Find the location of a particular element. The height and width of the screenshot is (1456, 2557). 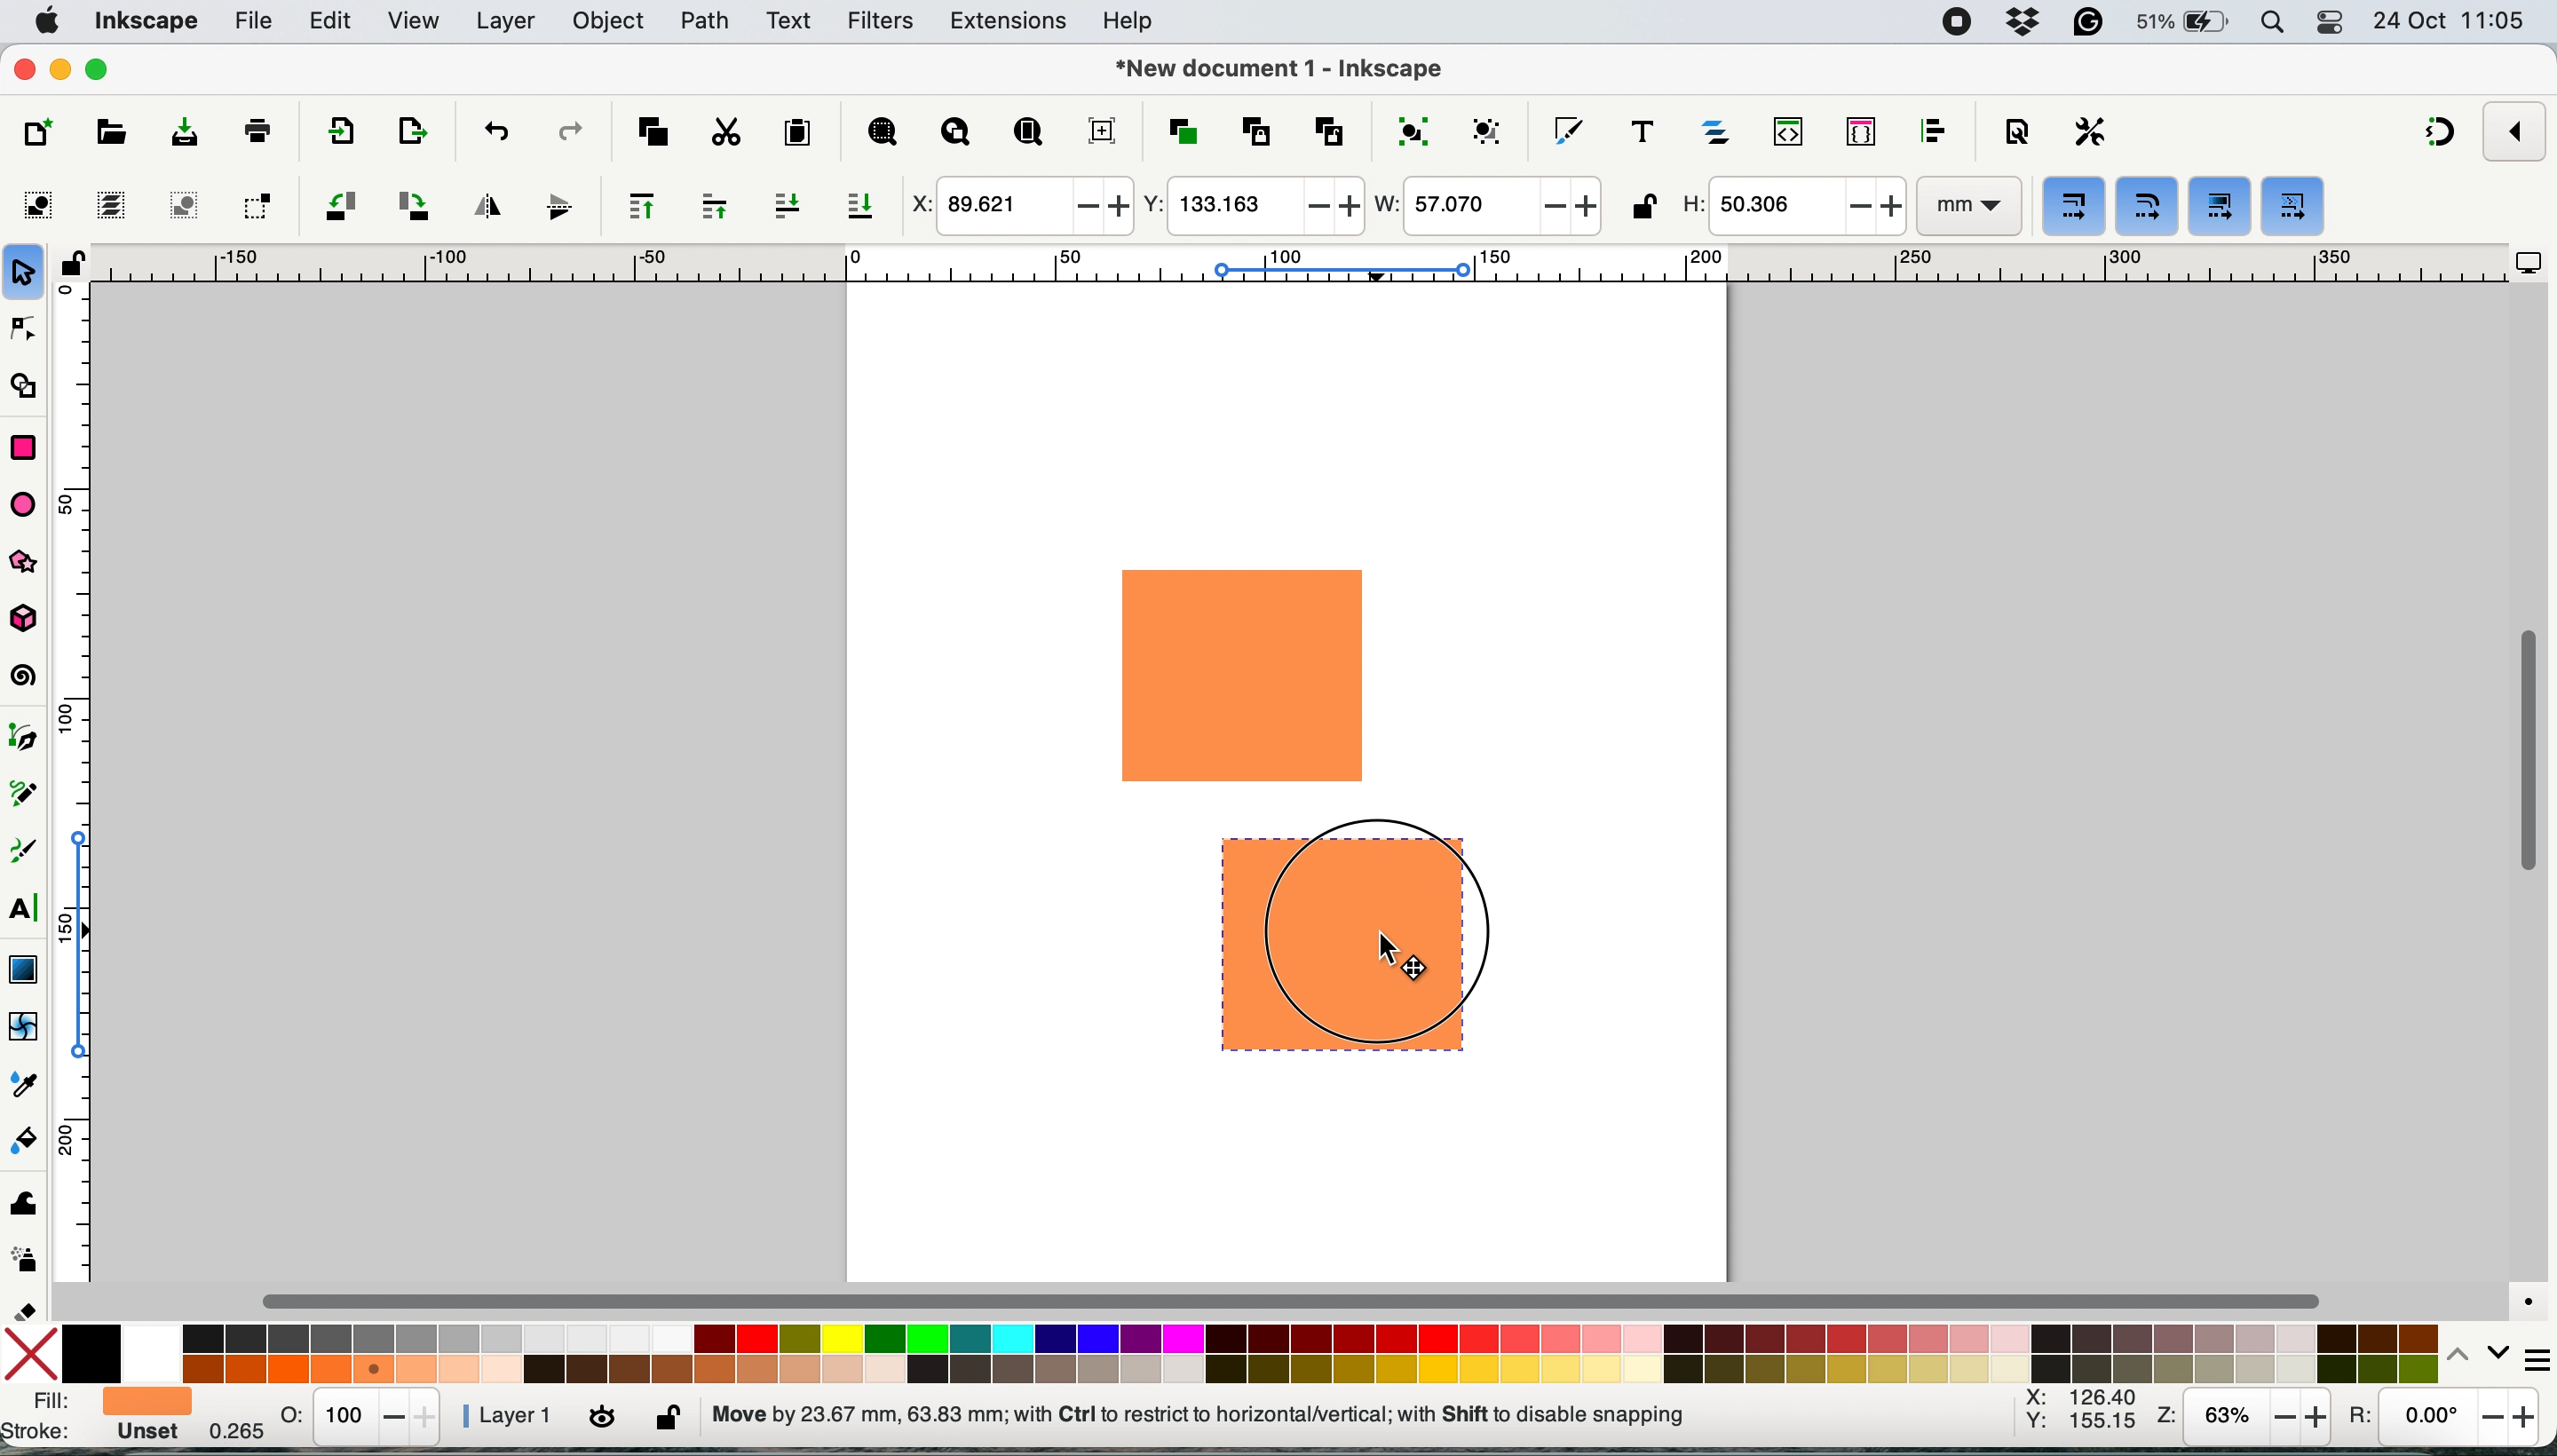

dropper tool is located at coordinates (26, 1083).